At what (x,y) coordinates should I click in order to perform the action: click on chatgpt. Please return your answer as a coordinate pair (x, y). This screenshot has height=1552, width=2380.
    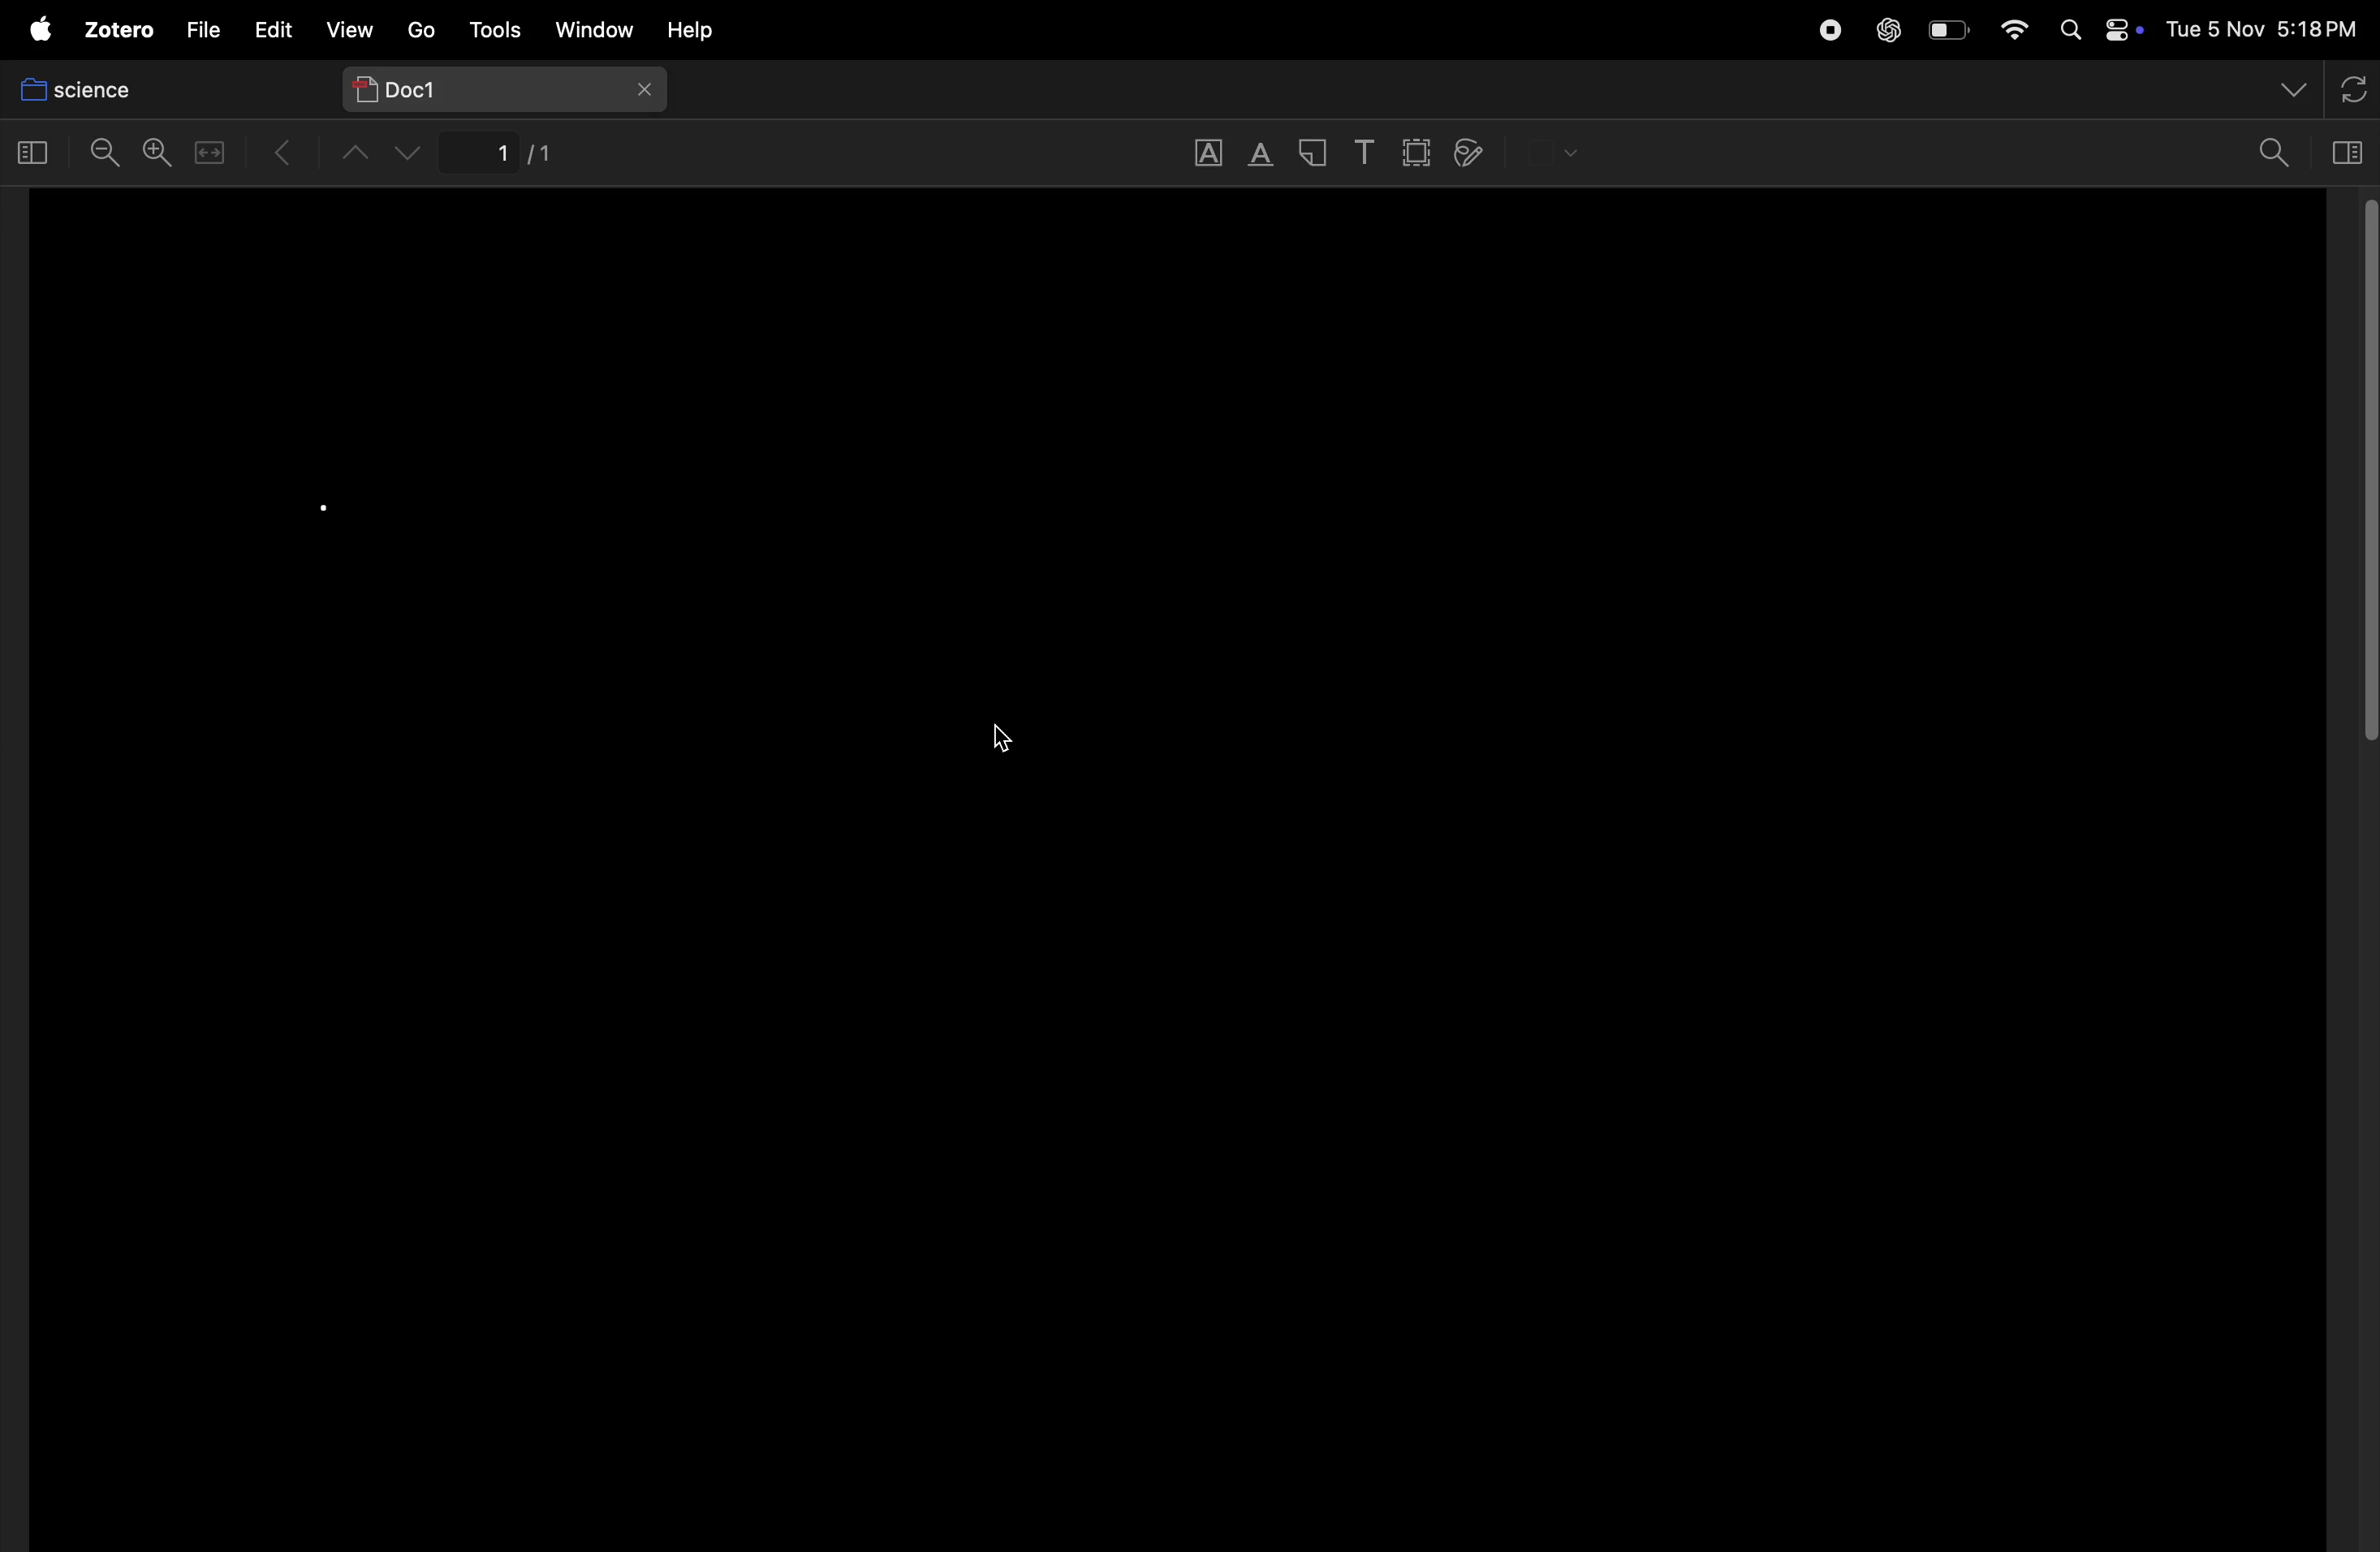
    Looking at the image, I should click on (1887, 24).